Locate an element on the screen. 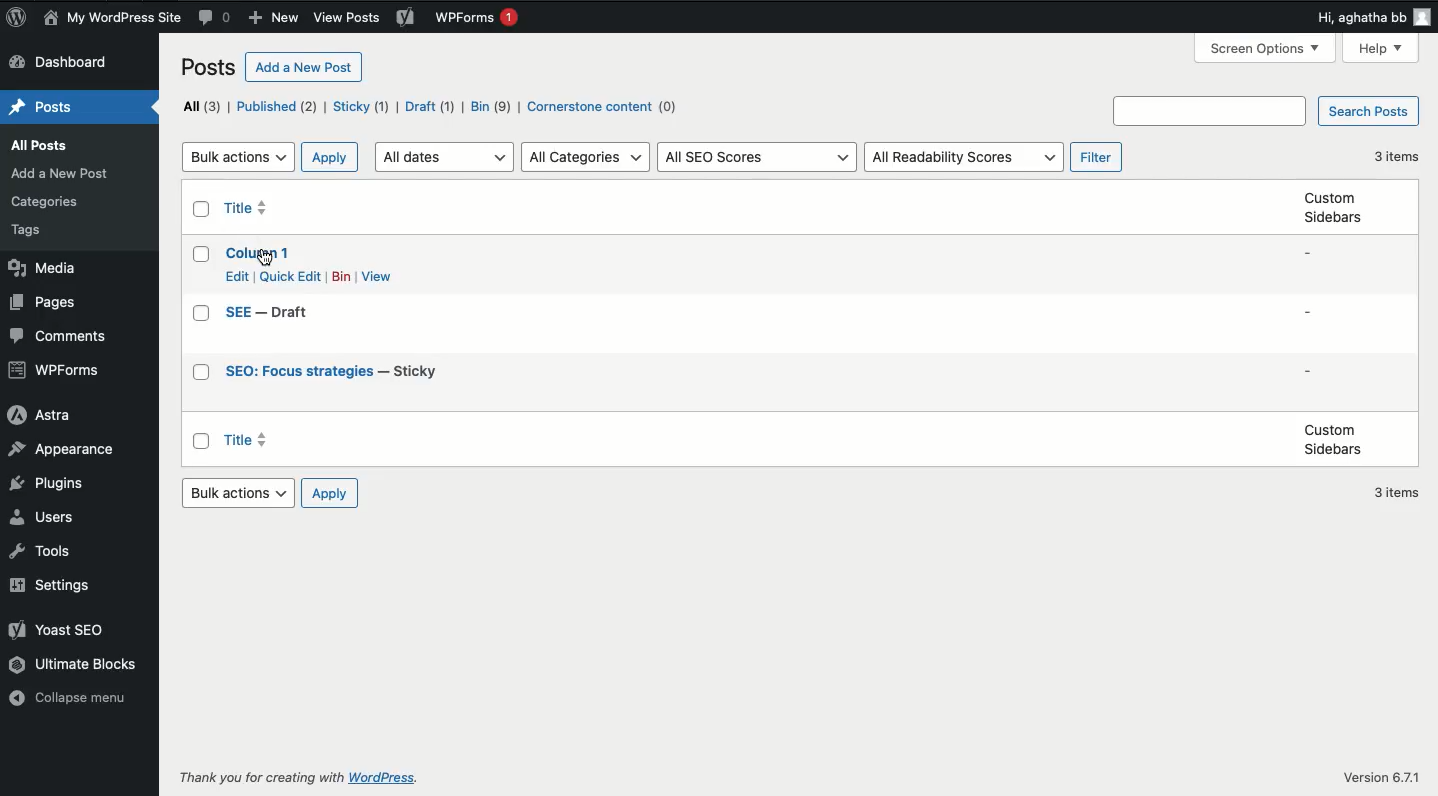 The image size is (1438, 796). Bulk actions is located at coordinates (243, 158).